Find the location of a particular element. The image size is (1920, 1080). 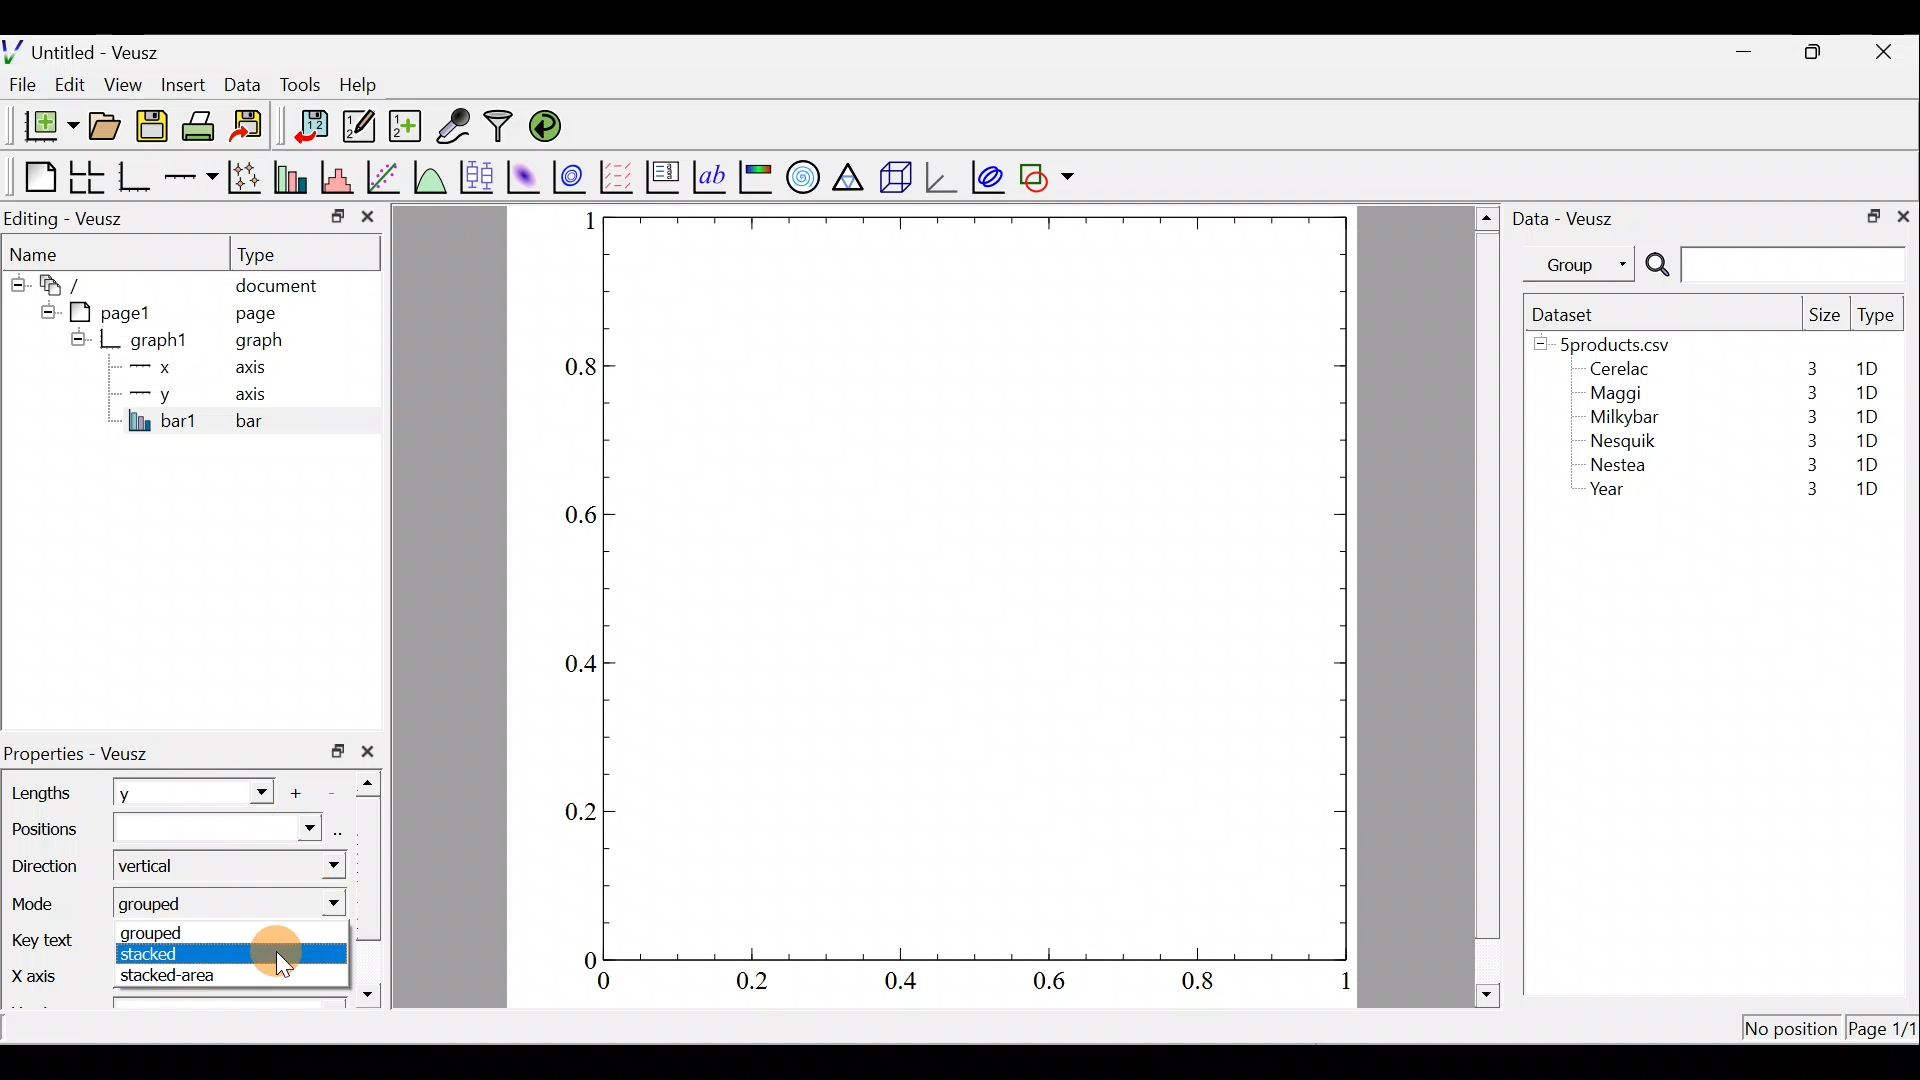

graph plot area is located at coordinates (977, 586).